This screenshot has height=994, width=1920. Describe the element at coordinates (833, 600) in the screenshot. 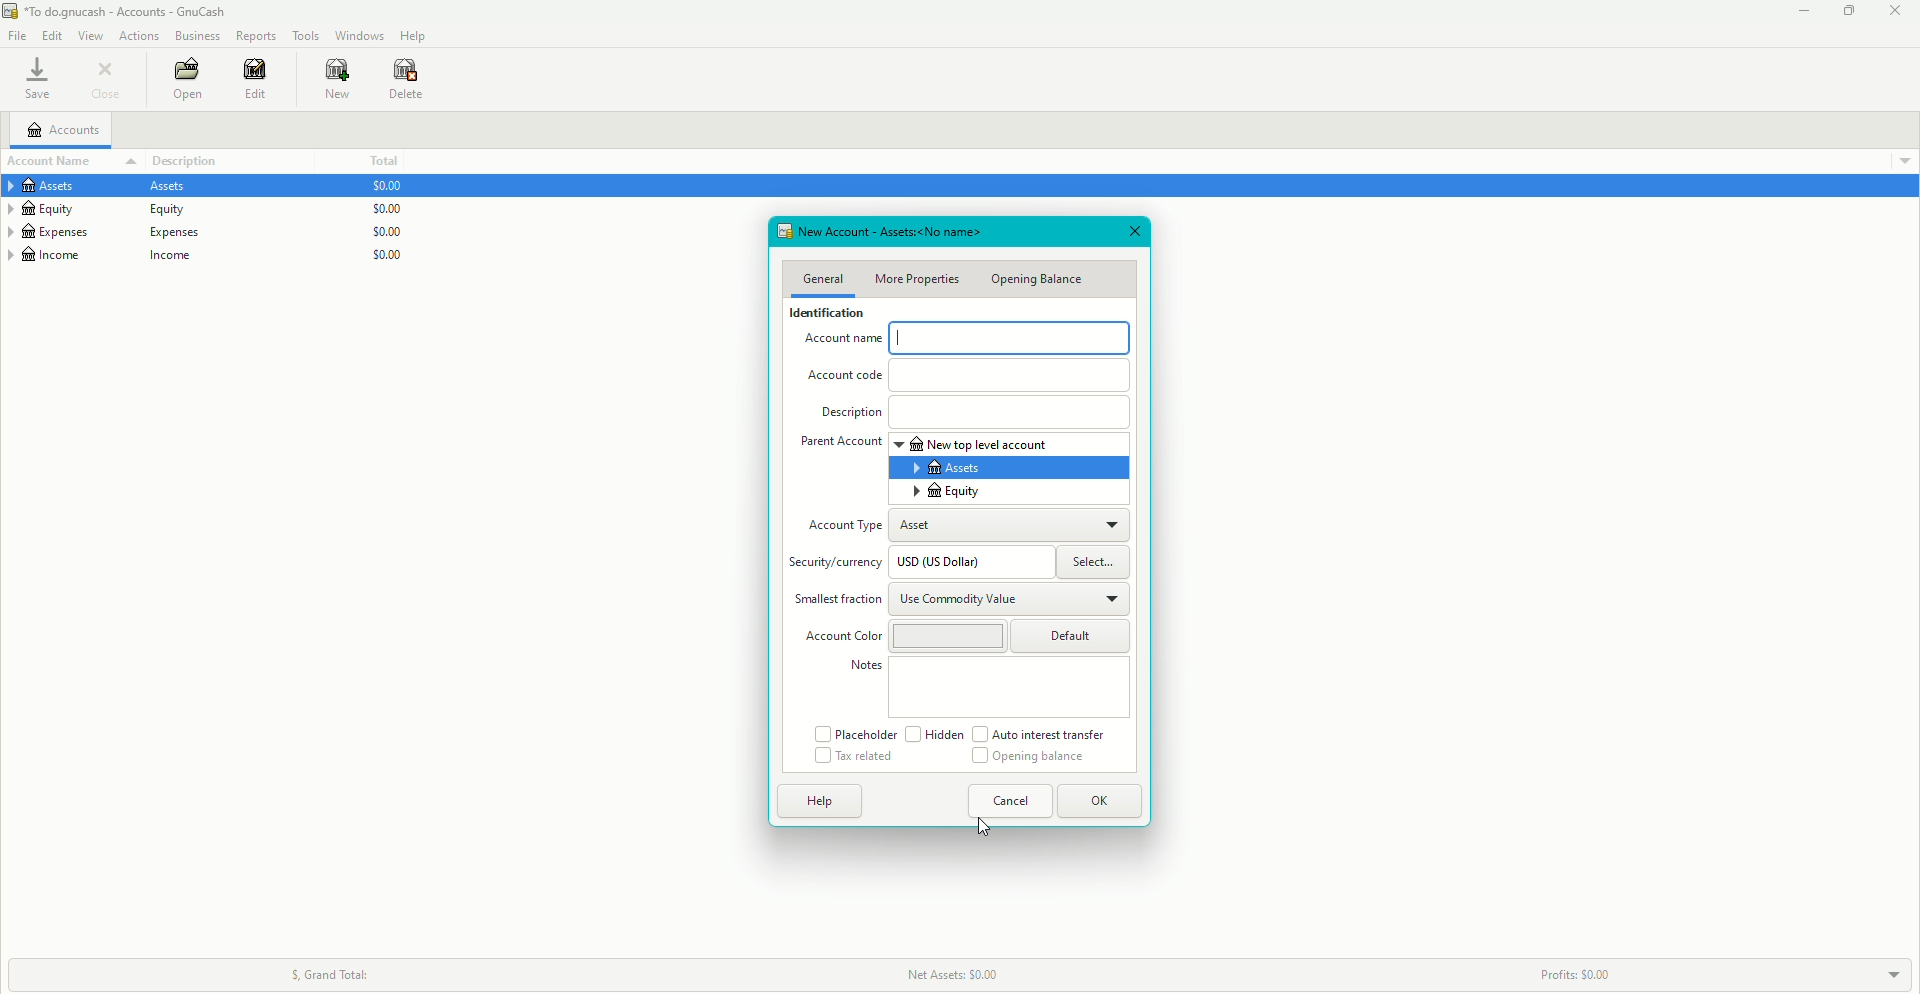

I see `Smallest fraction` at that location.